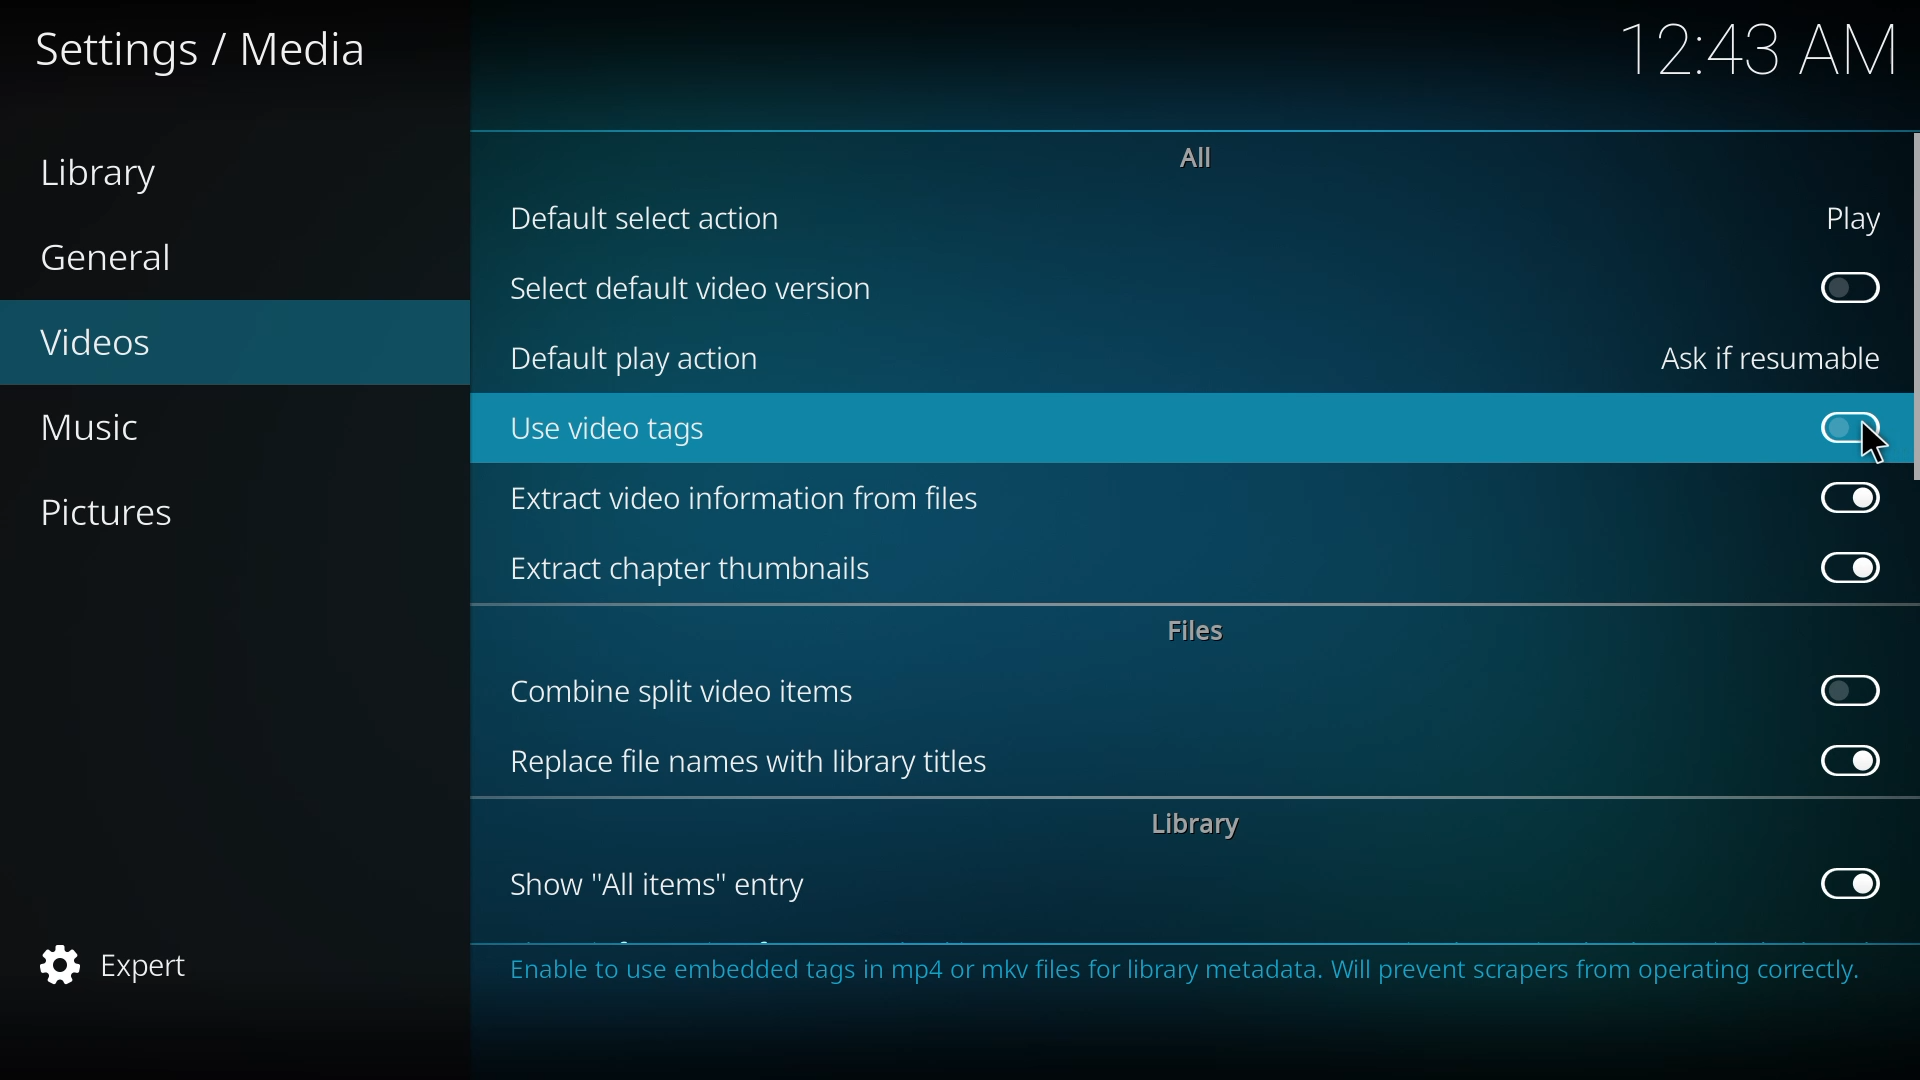 The height and width of the screenshot is (1080, 1920). Describe the element at coordinates (691, 695) in the screenshot. I see `combine split video items` at that location.